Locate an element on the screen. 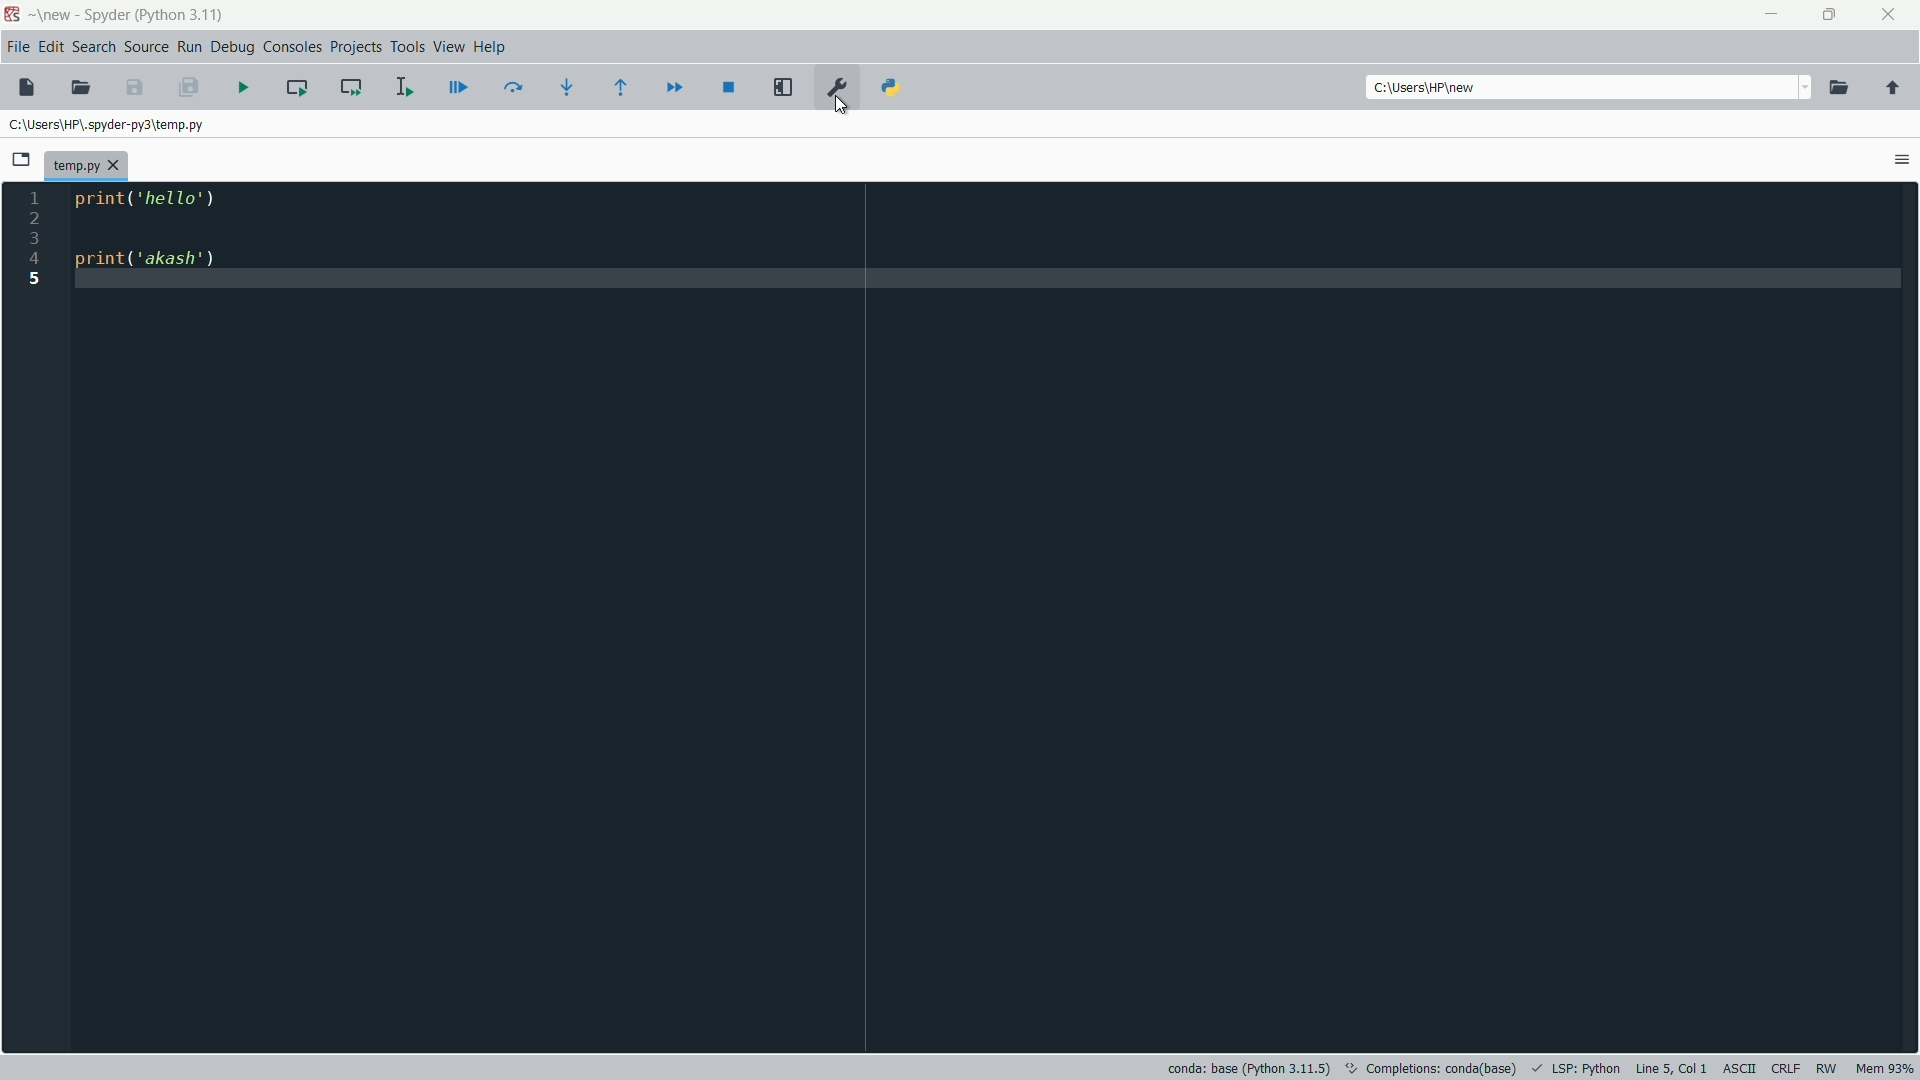 The image size is (1920, 1080). line numbers is located at coordinates (34, 239).